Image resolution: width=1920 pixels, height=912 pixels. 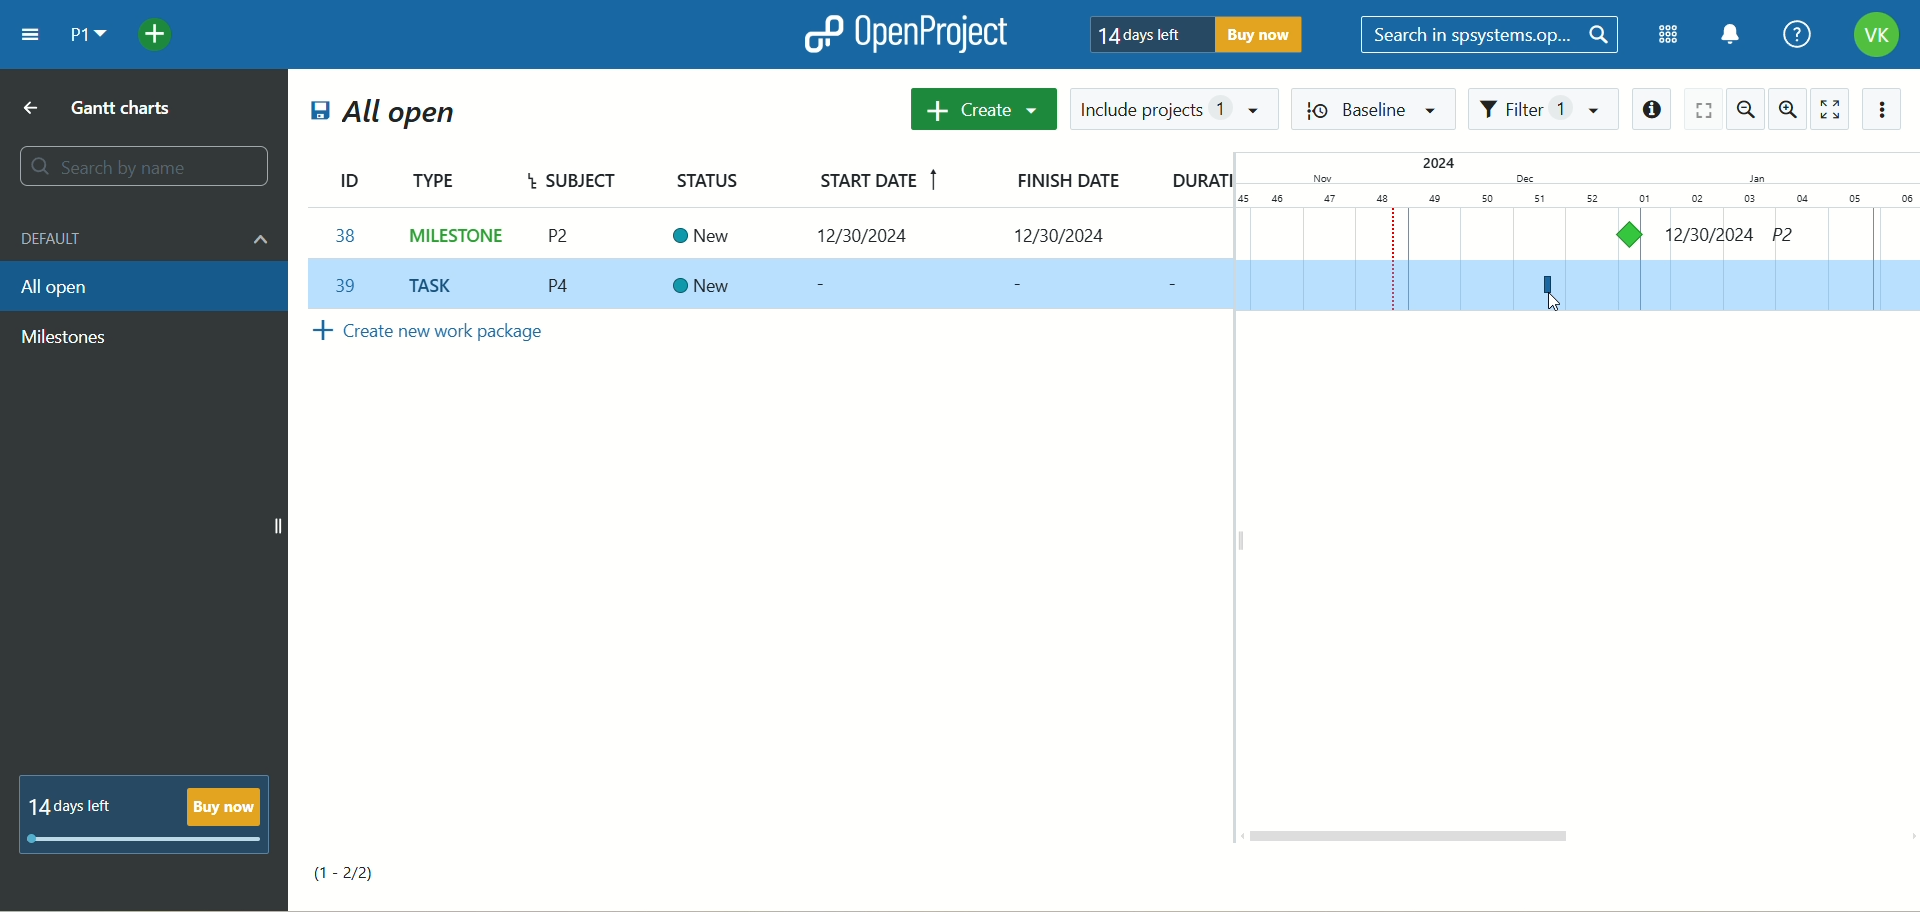 What do you see at coordinates (1795, 34) in the screenshot?
I see `help` at bounding box center [1795, 34].